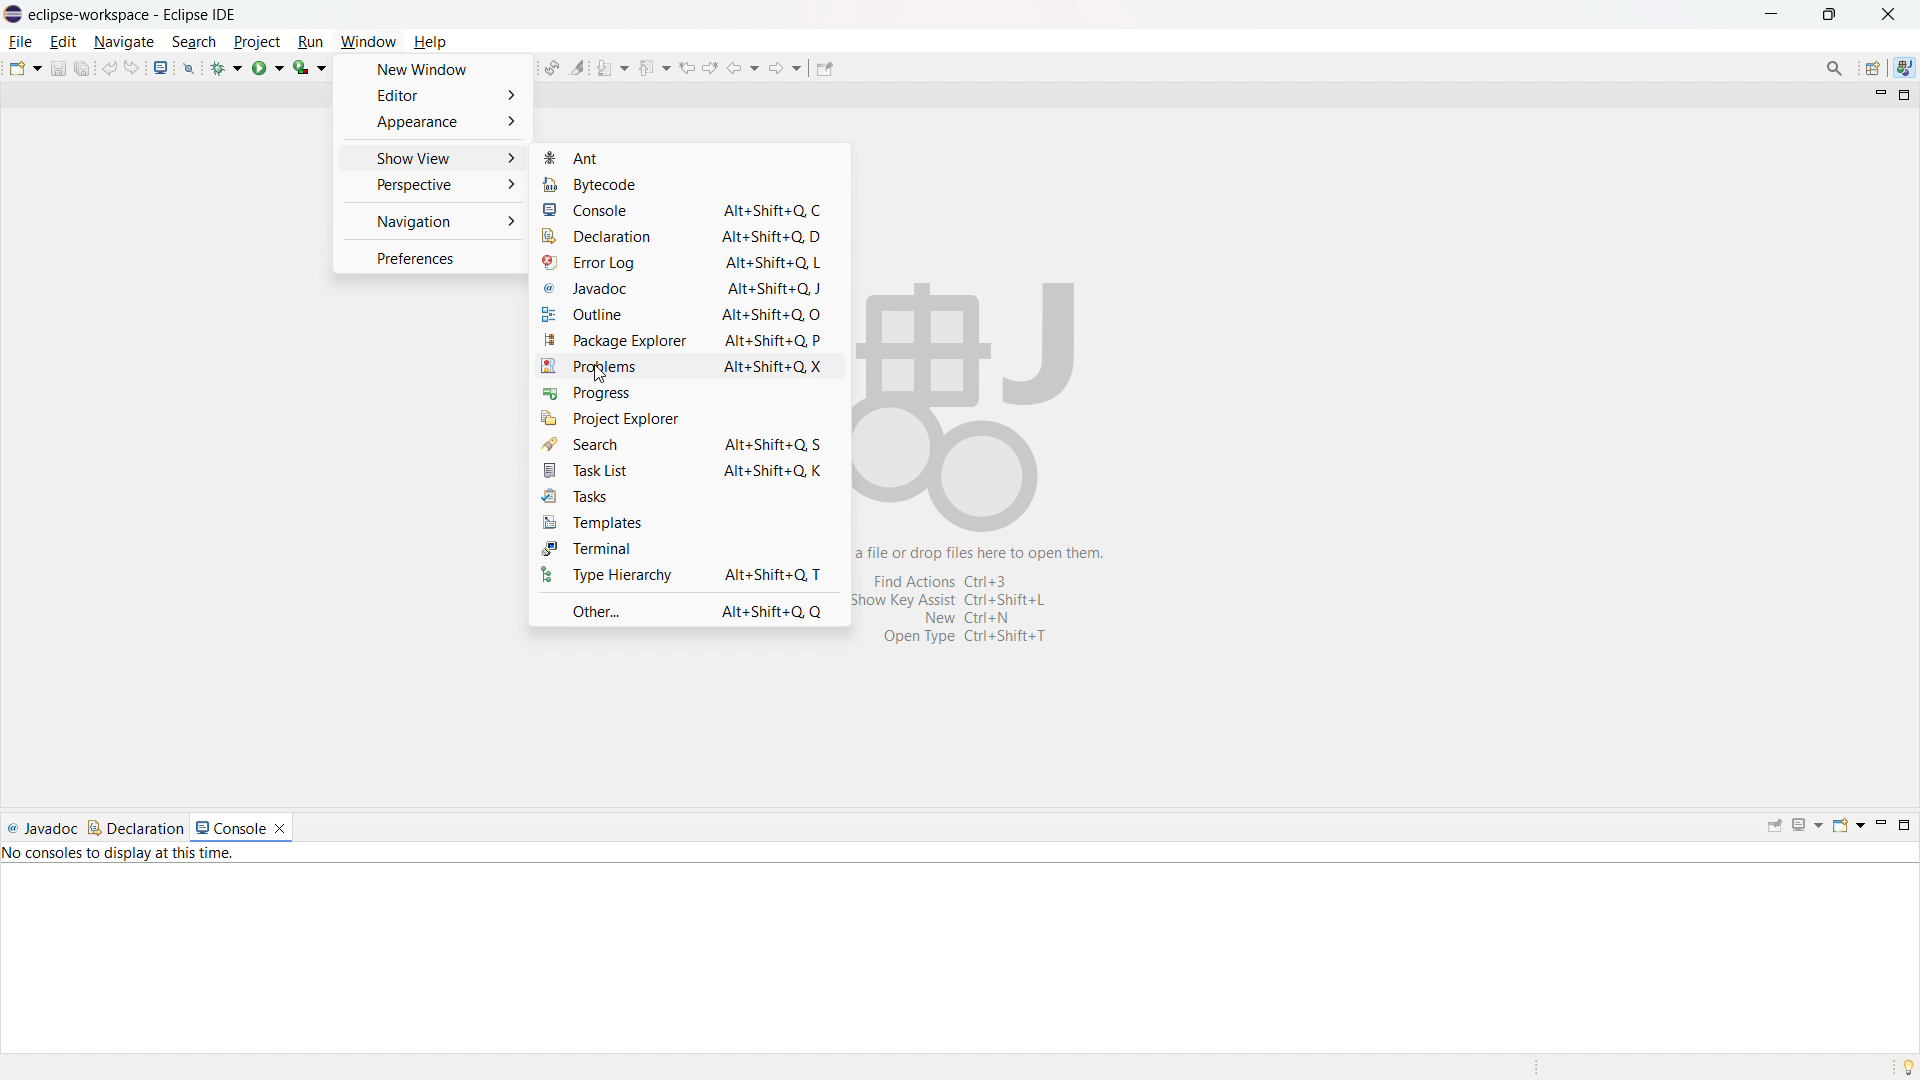 This screenshot has height=1080, width=1920. Describe the element at coordinates (1848, 826) in the screenshot. I see `open console` at that location.